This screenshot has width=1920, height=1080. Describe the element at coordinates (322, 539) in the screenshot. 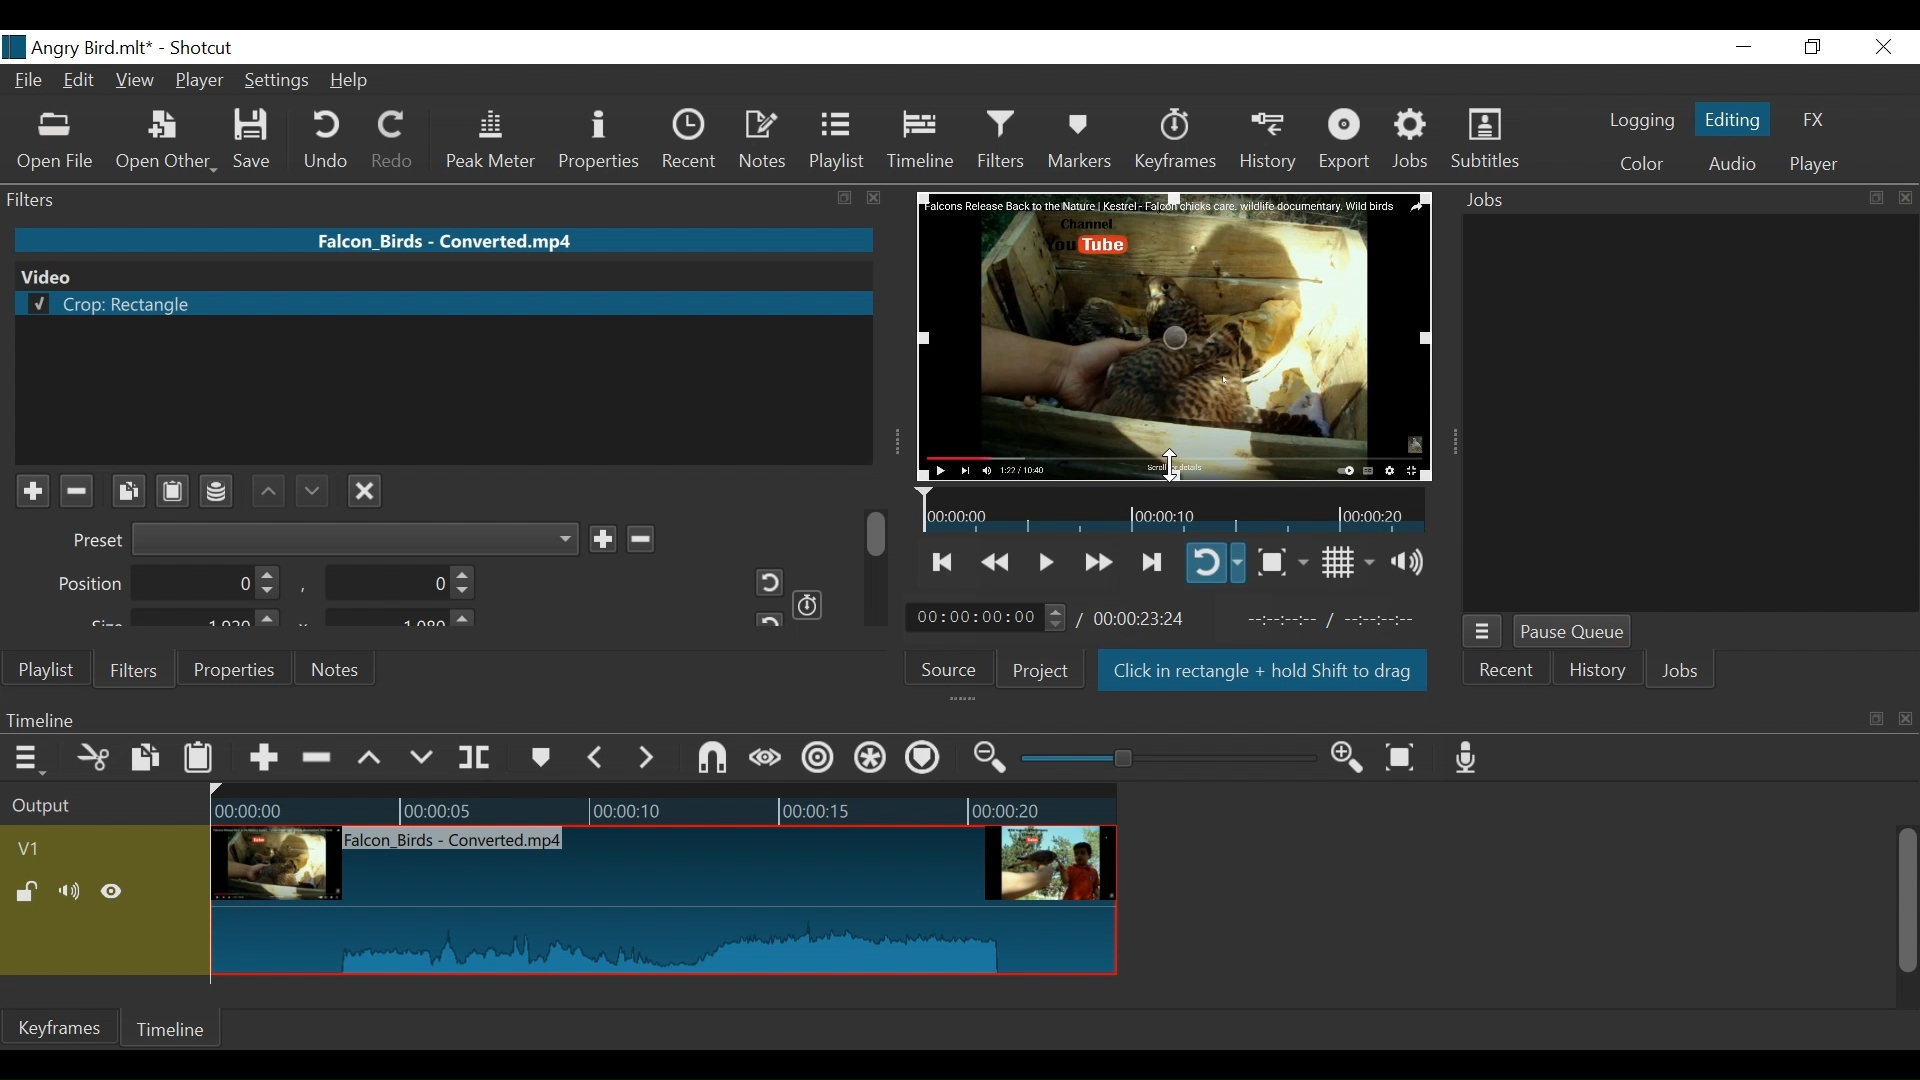

I see `Present` at that location.